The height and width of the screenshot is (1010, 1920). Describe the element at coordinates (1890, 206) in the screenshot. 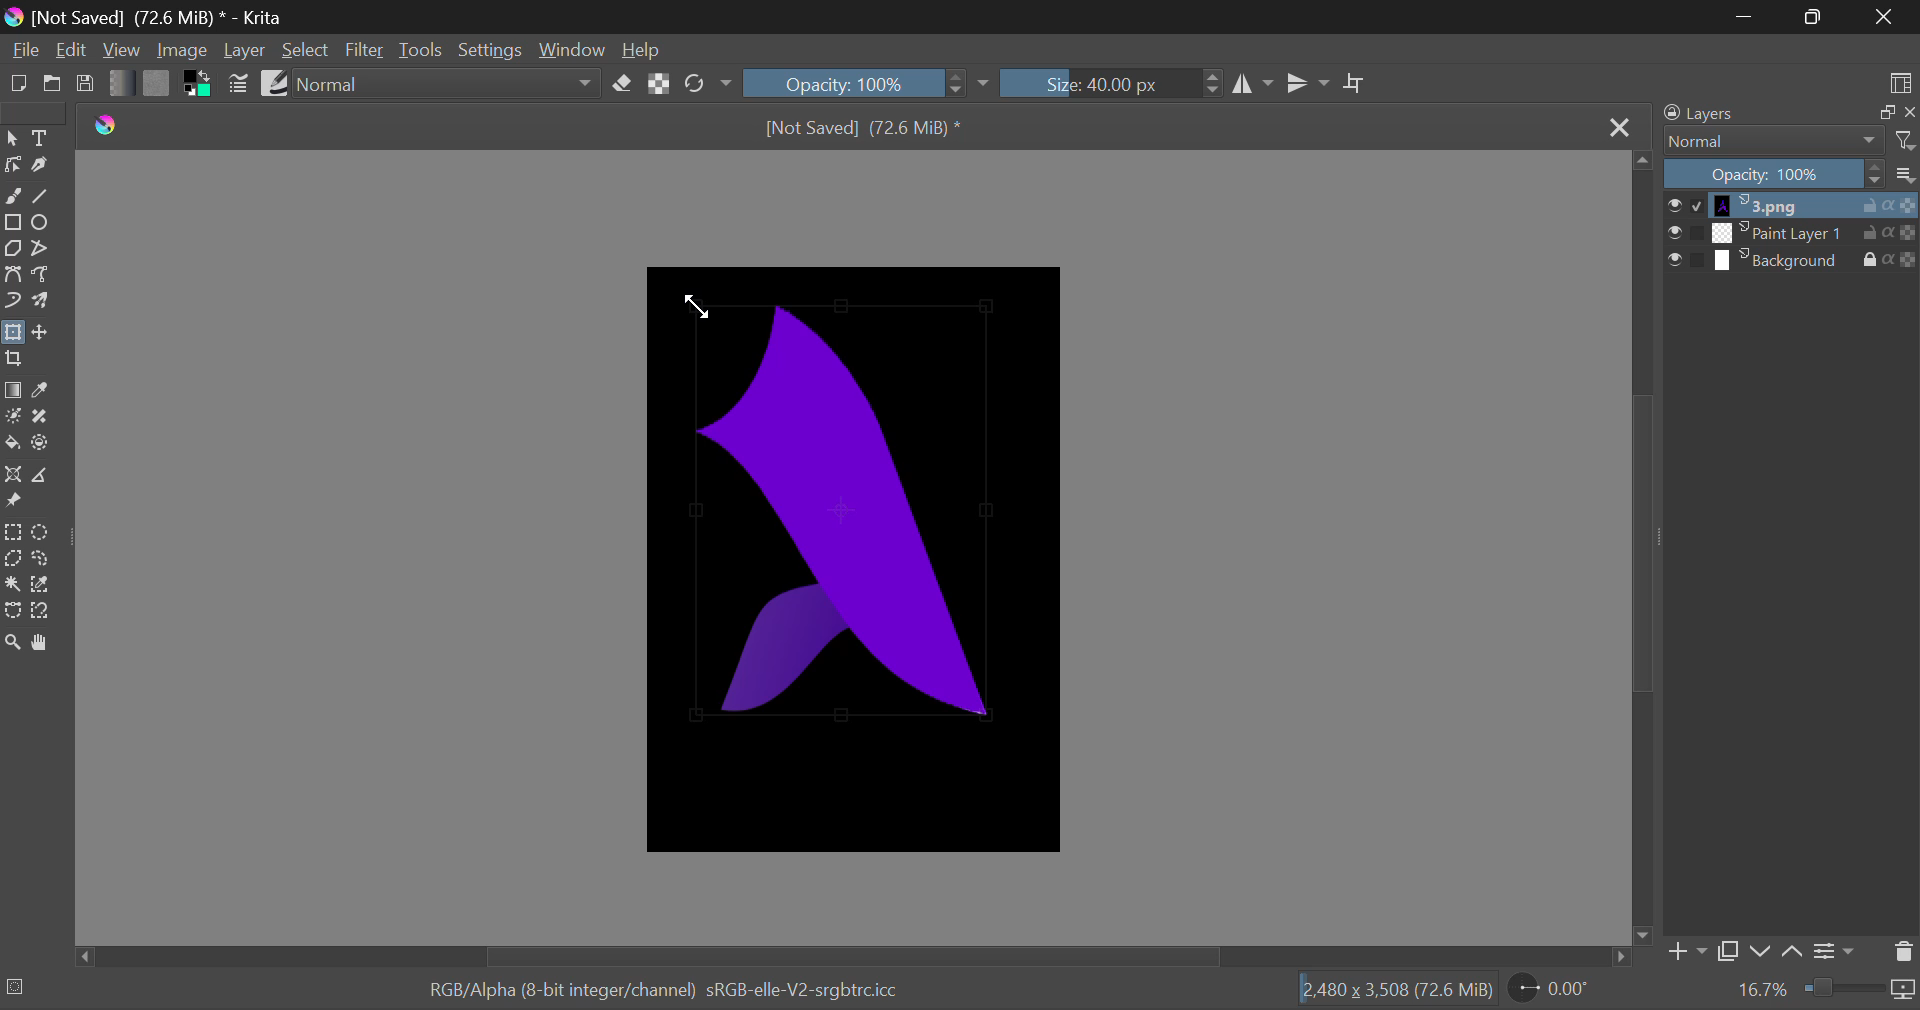

I see `actions` at that location.